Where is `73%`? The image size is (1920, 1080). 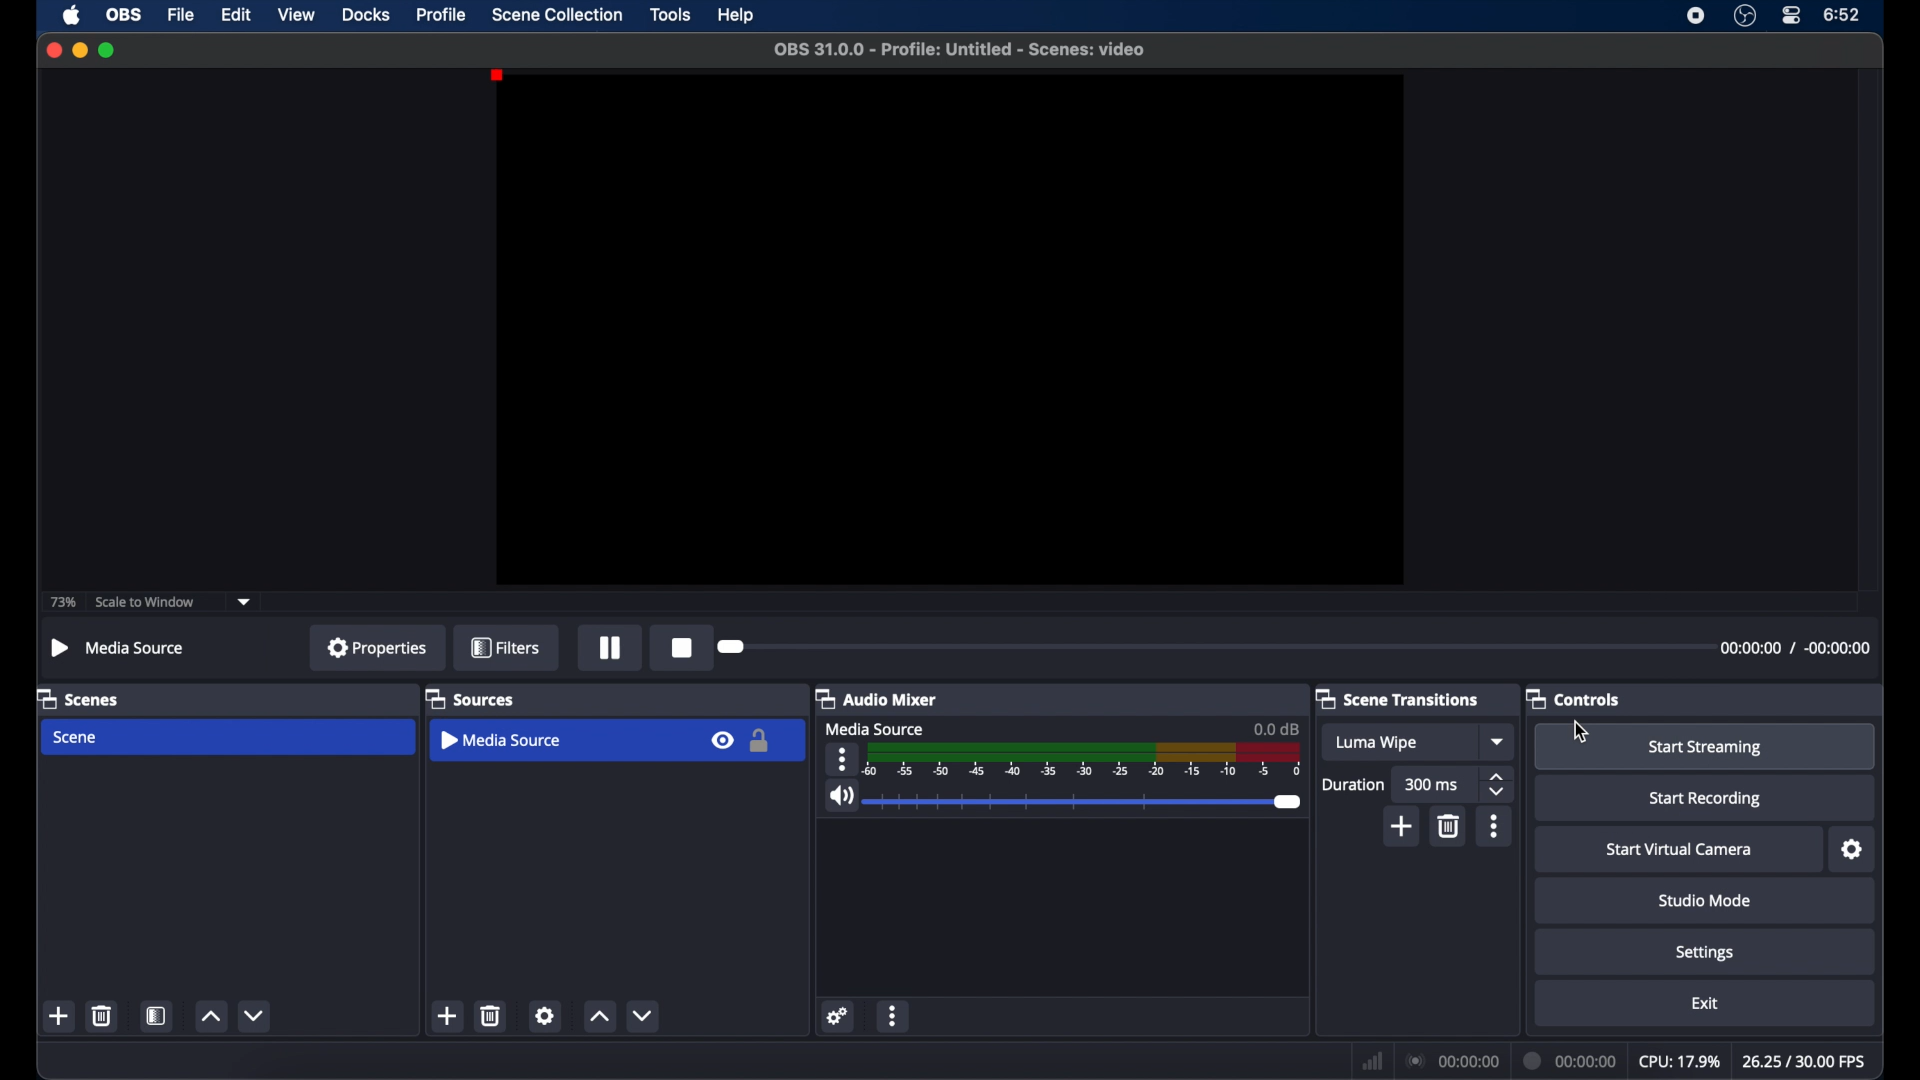 73% is located at coordinates (64, 601).